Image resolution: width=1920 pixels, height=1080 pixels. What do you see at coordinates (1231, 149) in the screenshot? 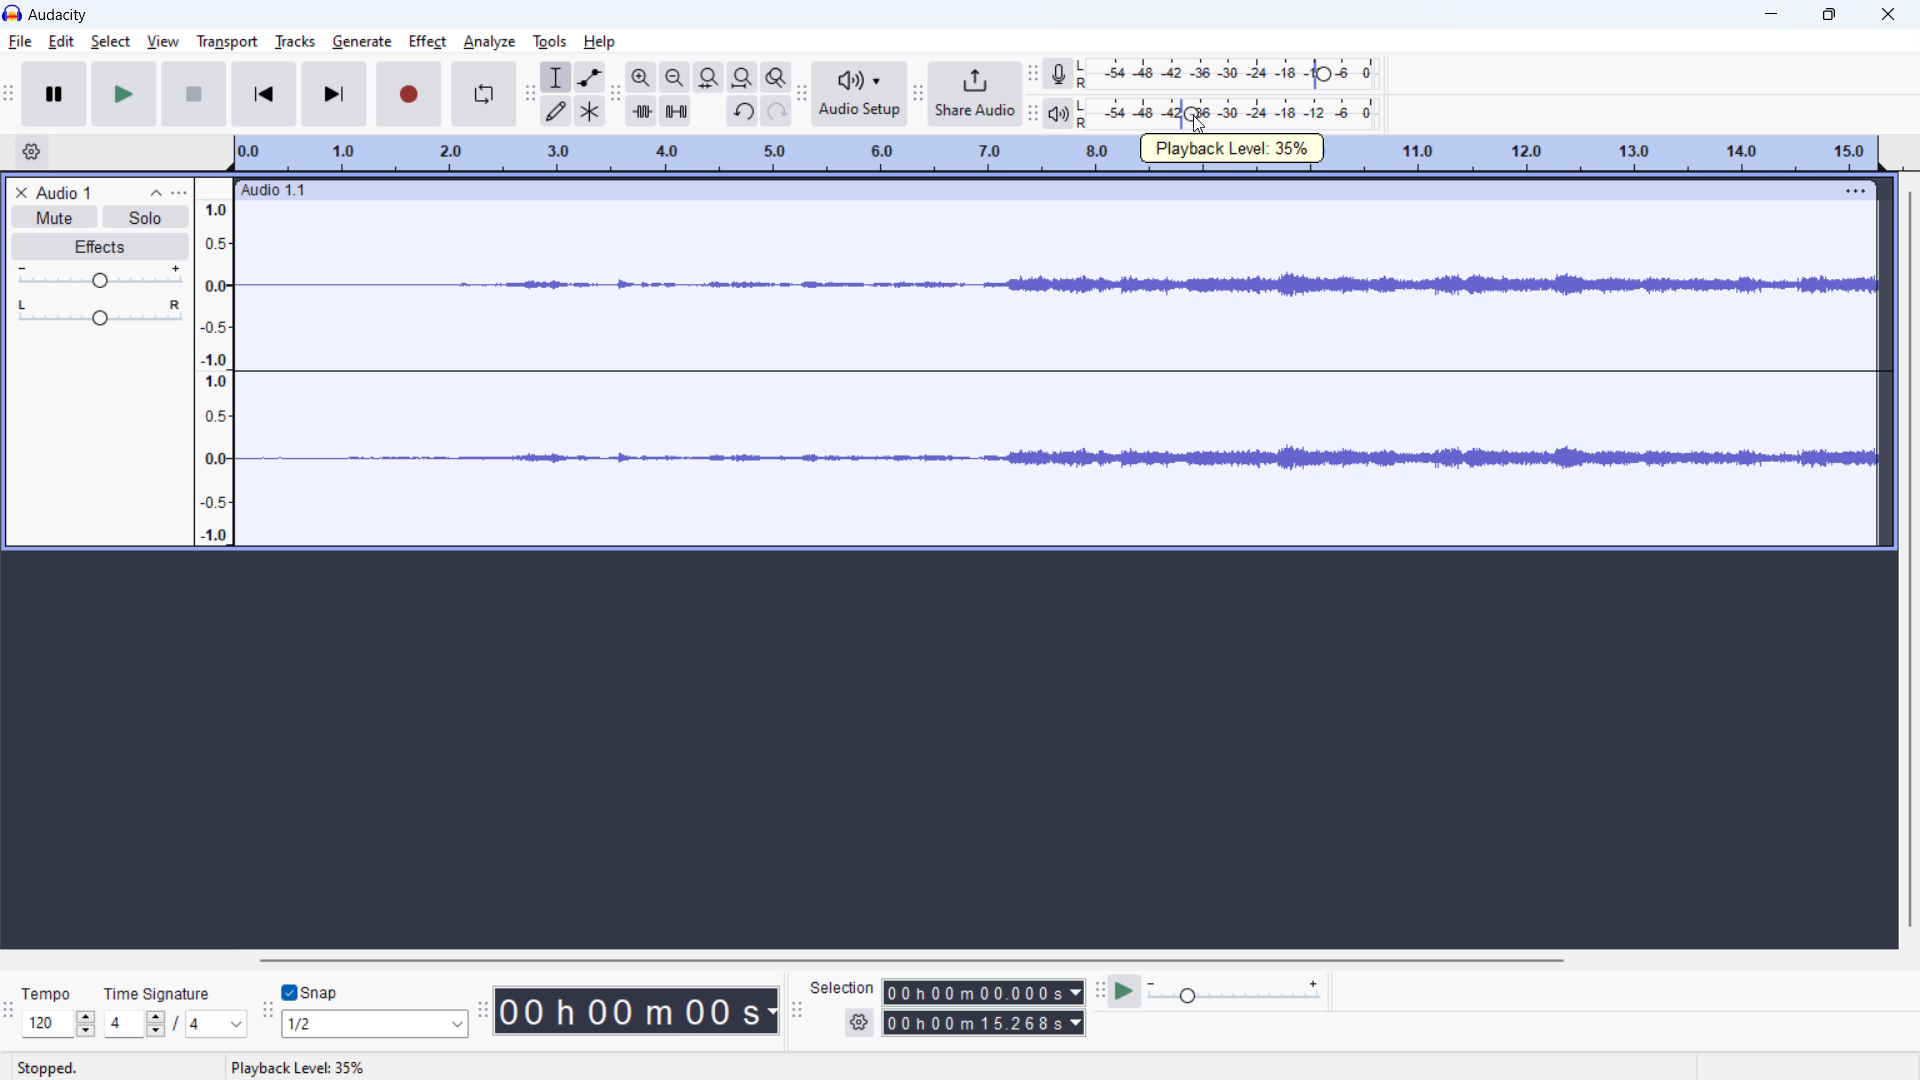
I see `playback level: 35%` at bounding box center [1231, 149].